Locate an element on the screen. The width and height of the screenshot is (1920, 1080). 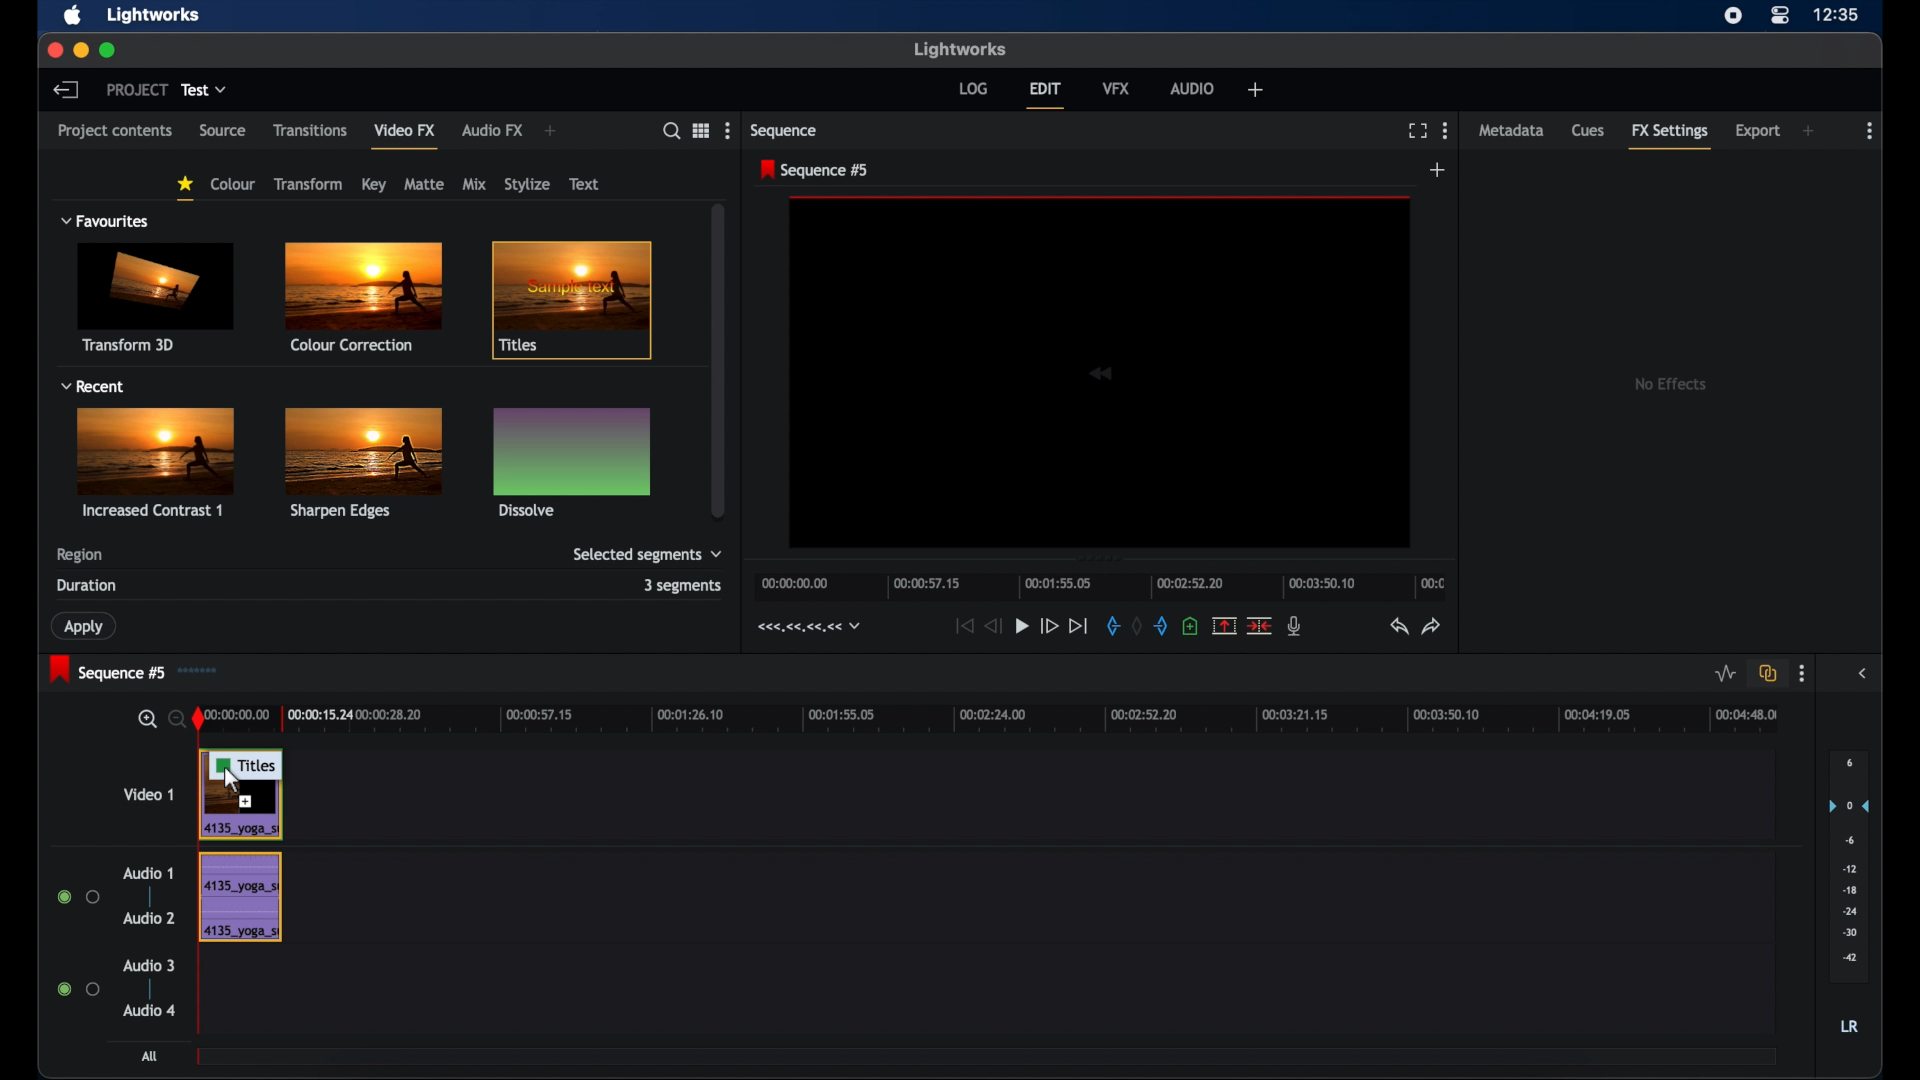
title is located at coordinates (578, 302).